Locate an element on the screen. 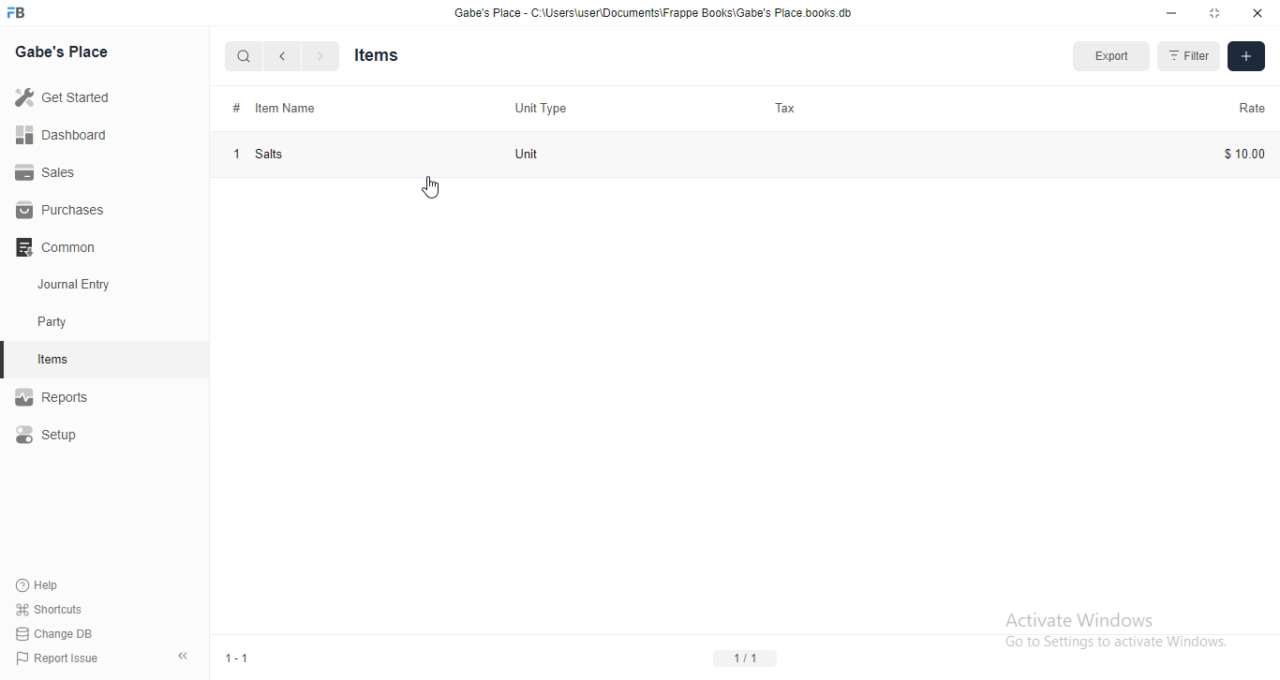 The height and width of the screenshot is (680, 1280). Tax is located at coordinates (792, 110).